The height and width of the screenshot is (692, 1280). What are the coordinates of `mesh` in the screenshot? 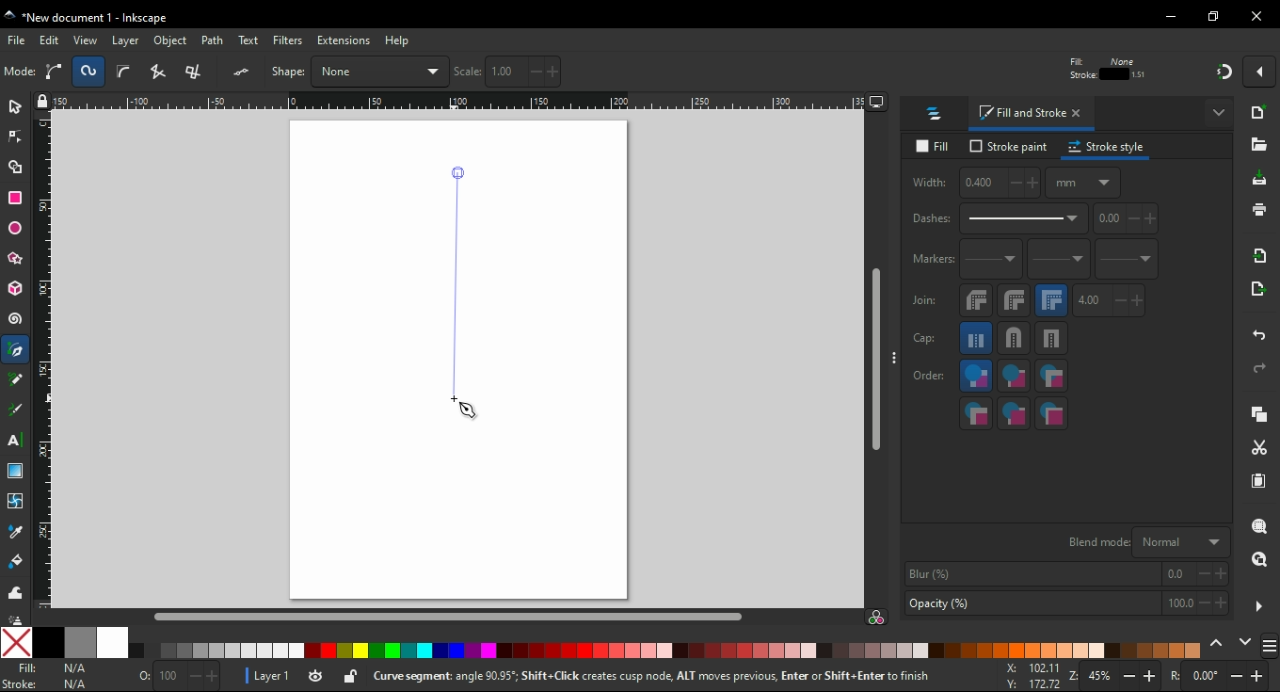 It's located at (15, 500).